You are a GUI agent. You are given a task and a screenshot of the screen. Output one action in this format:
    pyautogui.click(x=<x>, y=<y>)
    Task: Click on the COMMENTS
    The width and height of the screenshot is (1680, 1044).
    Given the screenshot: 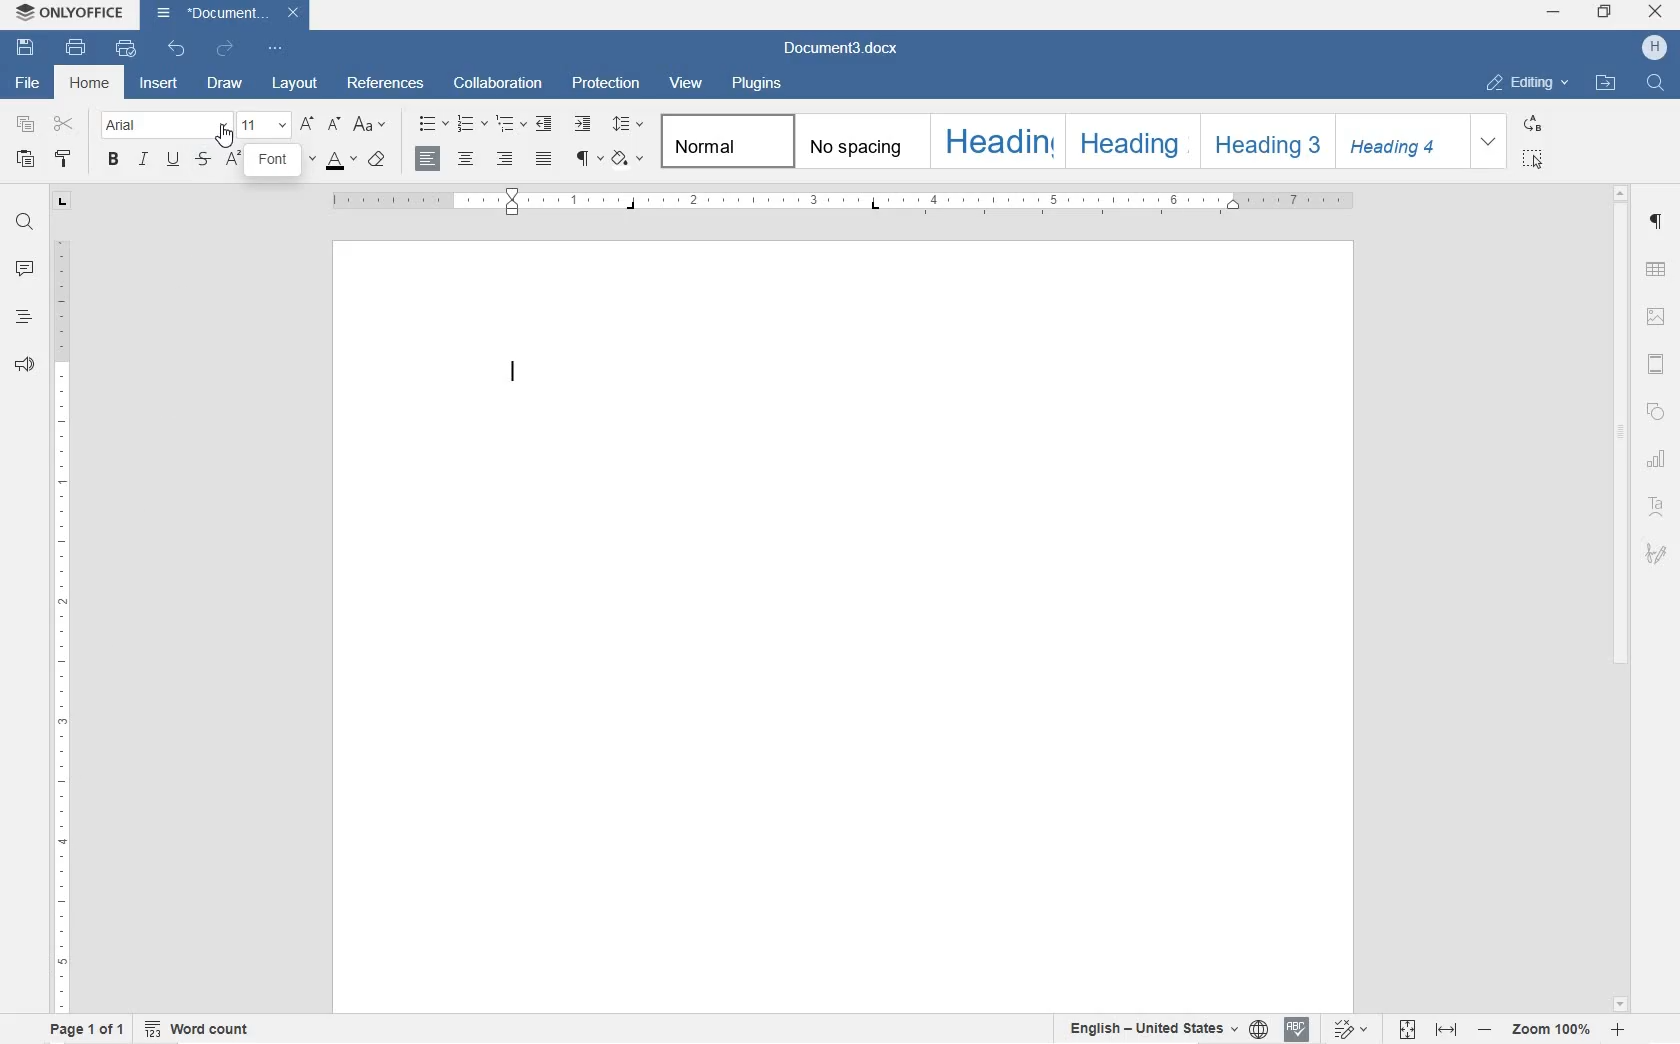 What is the action you would take?
    pyautogui.click(x=20, y=270)
    